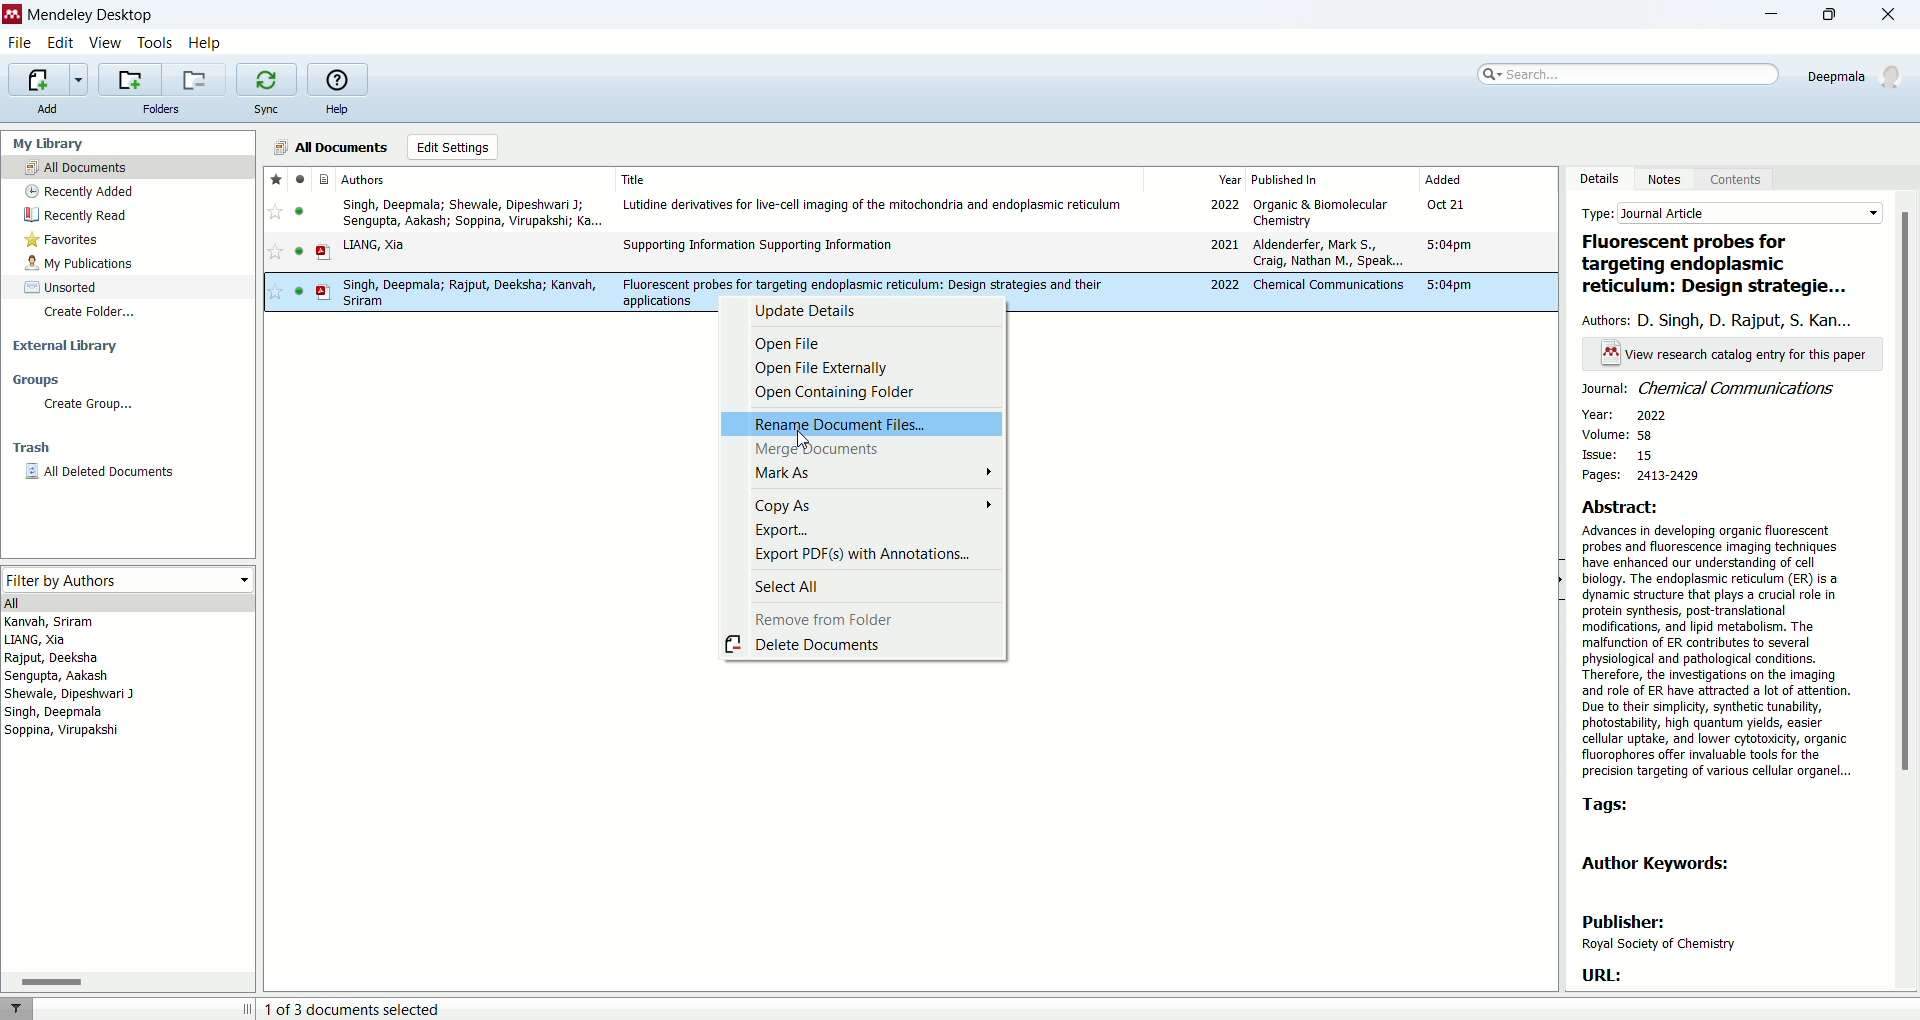 This screenshot has width=1920, height=1020. Describe the element at coordinates (128, 602) in the screenshot. I see `all` at that location.